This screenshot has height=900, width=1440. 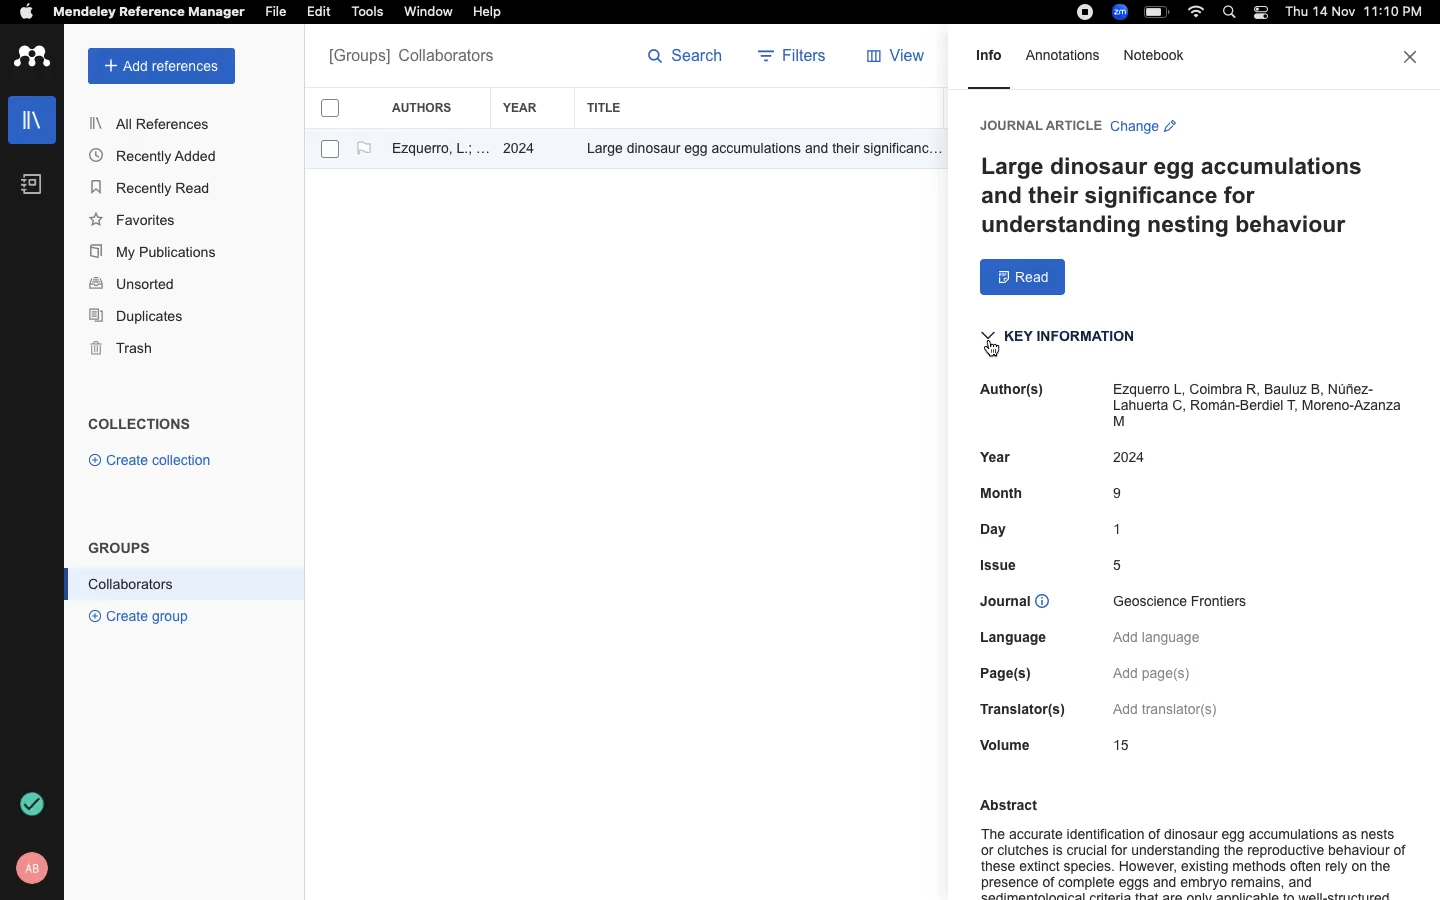 What do you see at coordinates (162, 66) in the screenshot?
I see `add references` at bounding box center [162, 66].